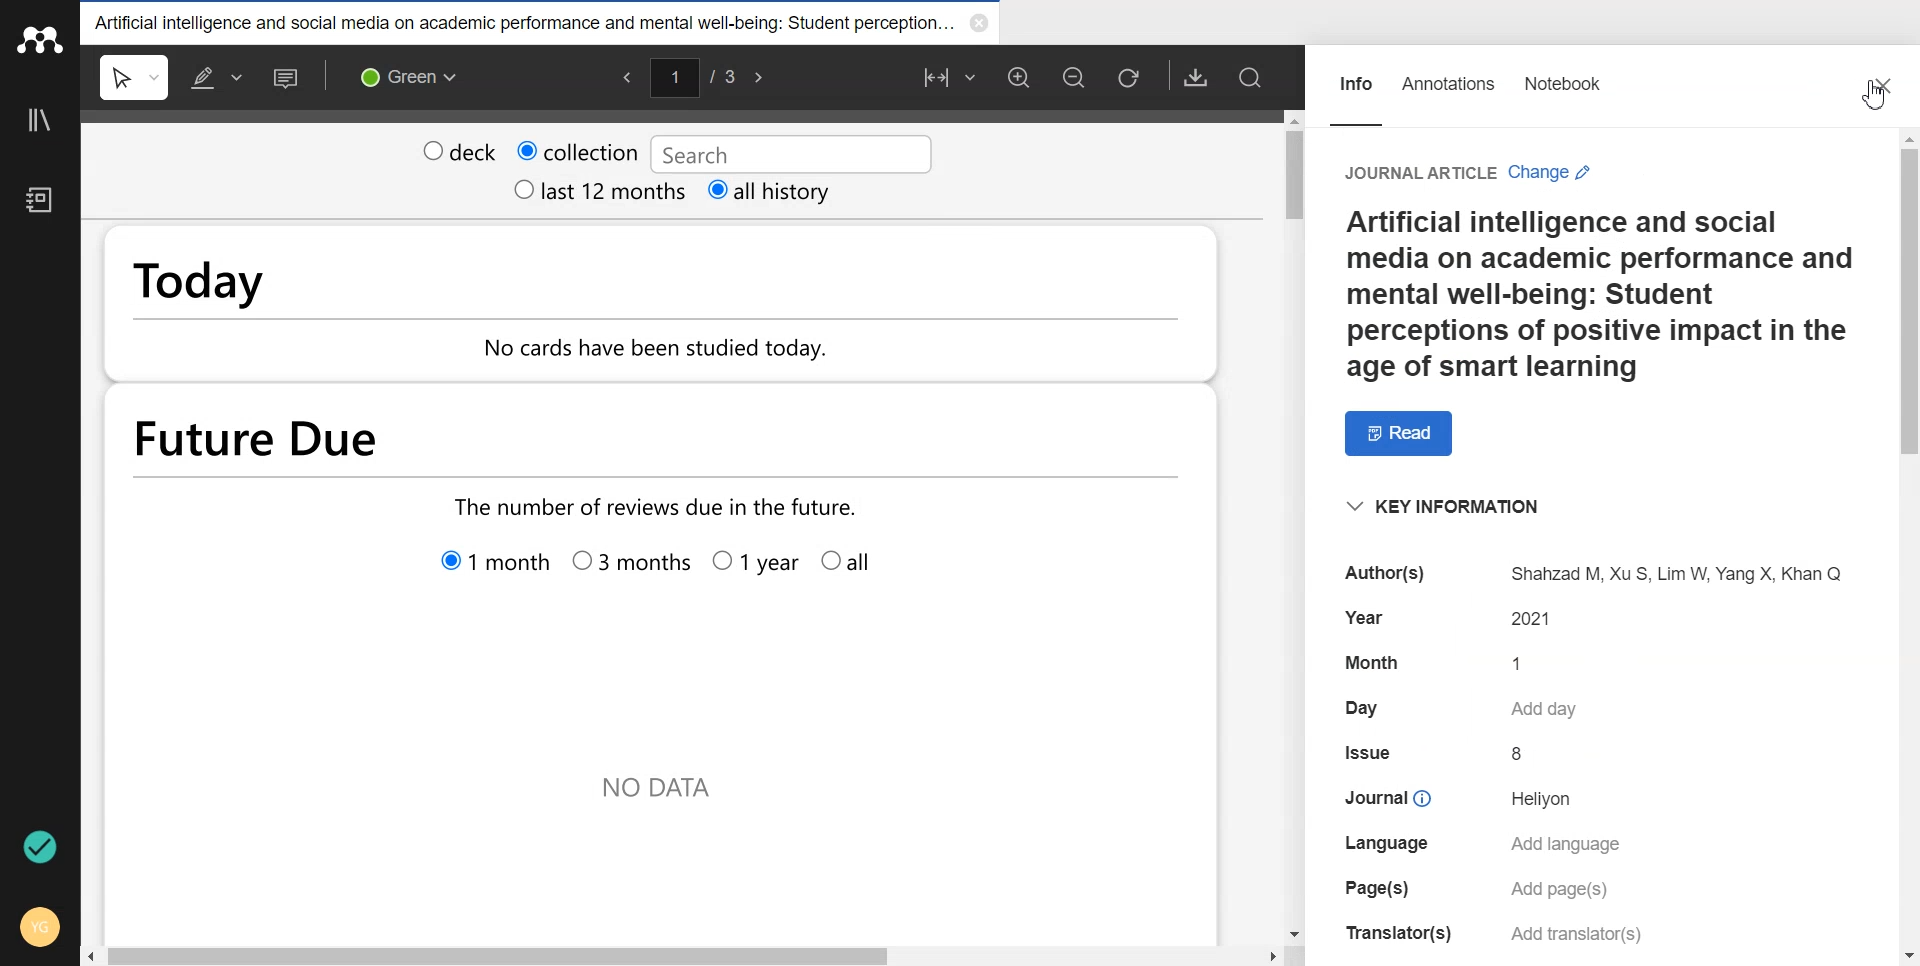 This screenshot has width=1920, height=966. What do you see at coordinates (136, 77) in the screenshot?
I see `Select text` at bounding box center [136, 77].